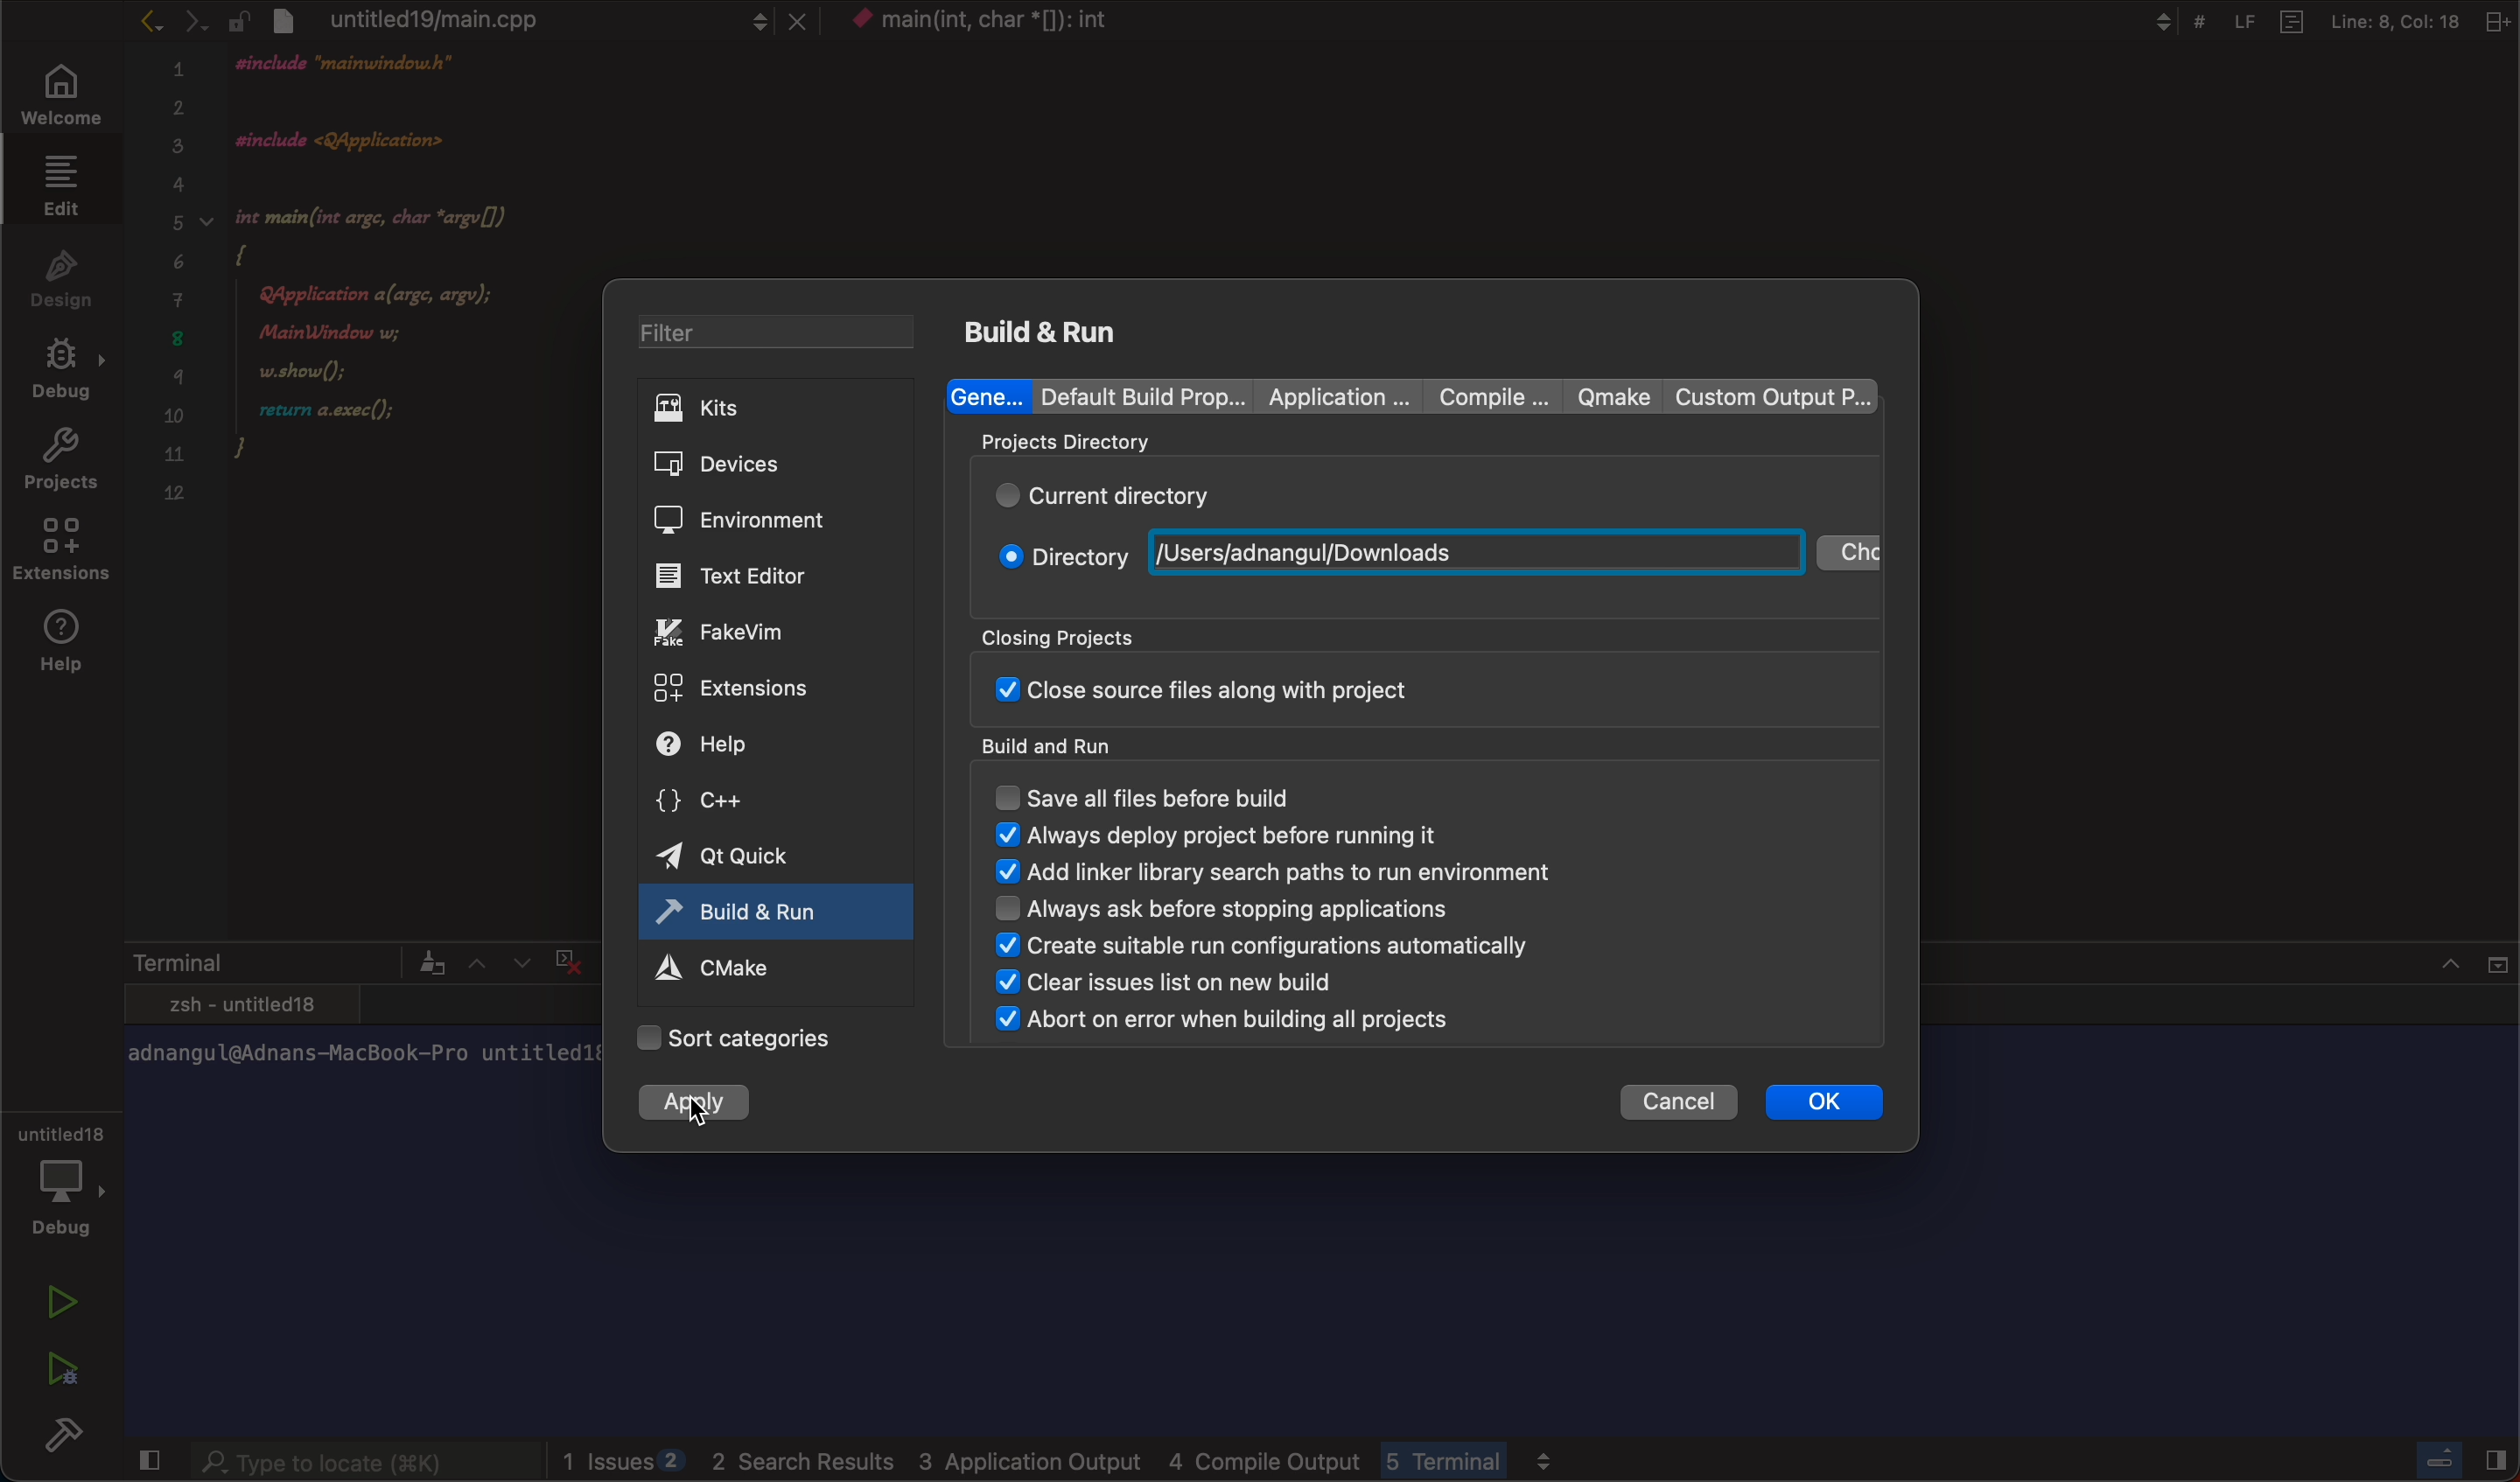 The height and width of the screenshot is (1482, 2520). Describe the element at coordinates (62, 187) in the screenshot. I see `edit` at that location.